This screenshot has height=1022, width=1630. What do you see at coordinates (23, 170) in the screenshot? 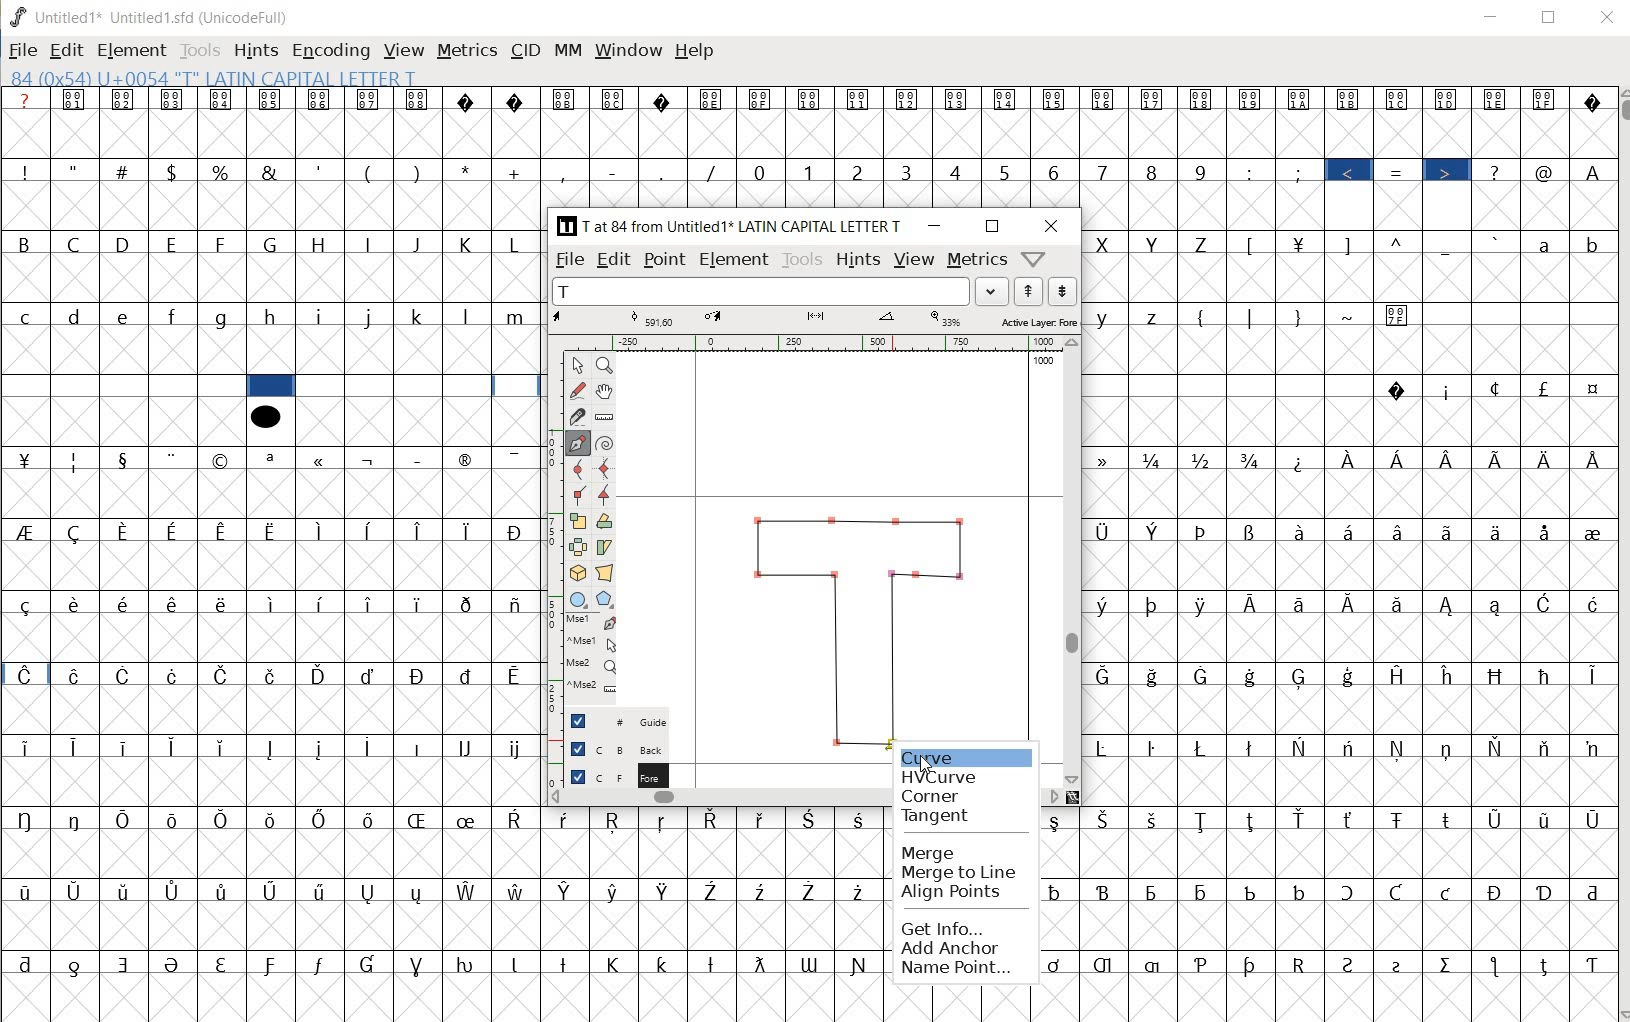
I see `!` at bounding box center [23, 170].